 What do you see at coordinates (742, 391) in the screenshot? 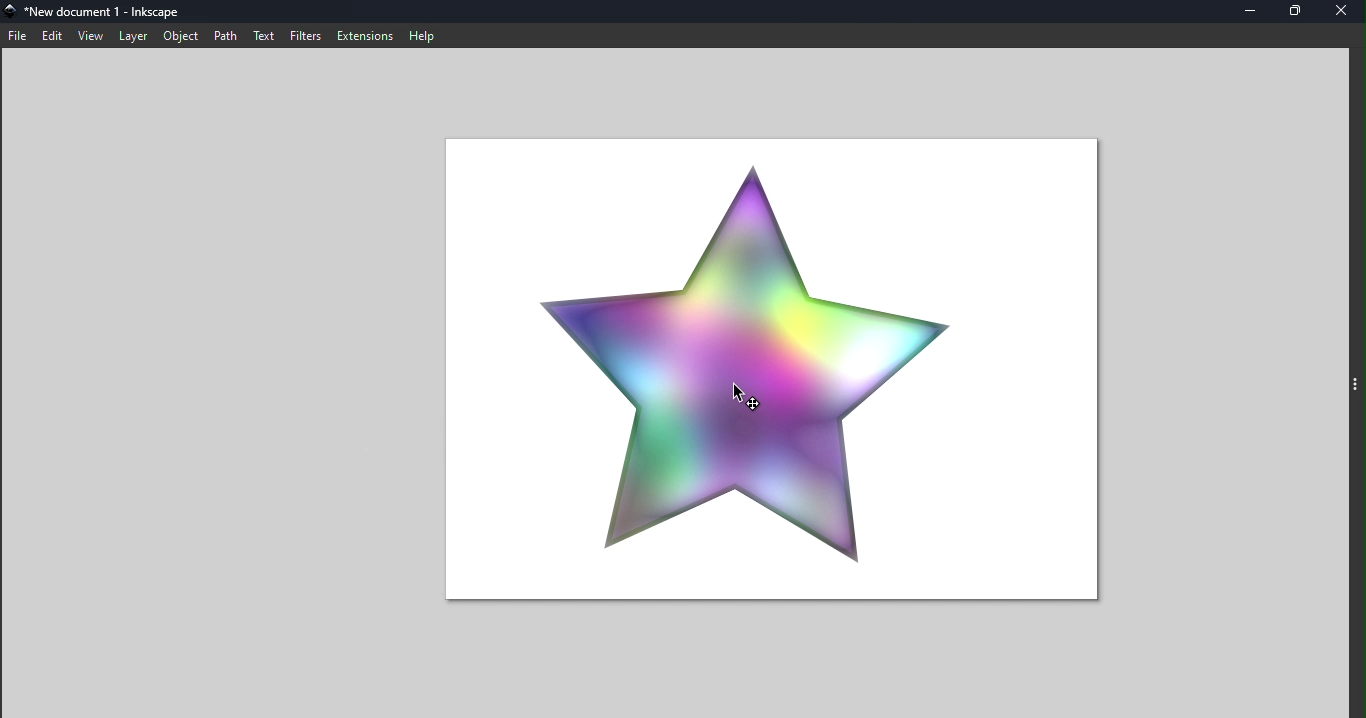
I see `cursor` at bounding box center [742, 391].